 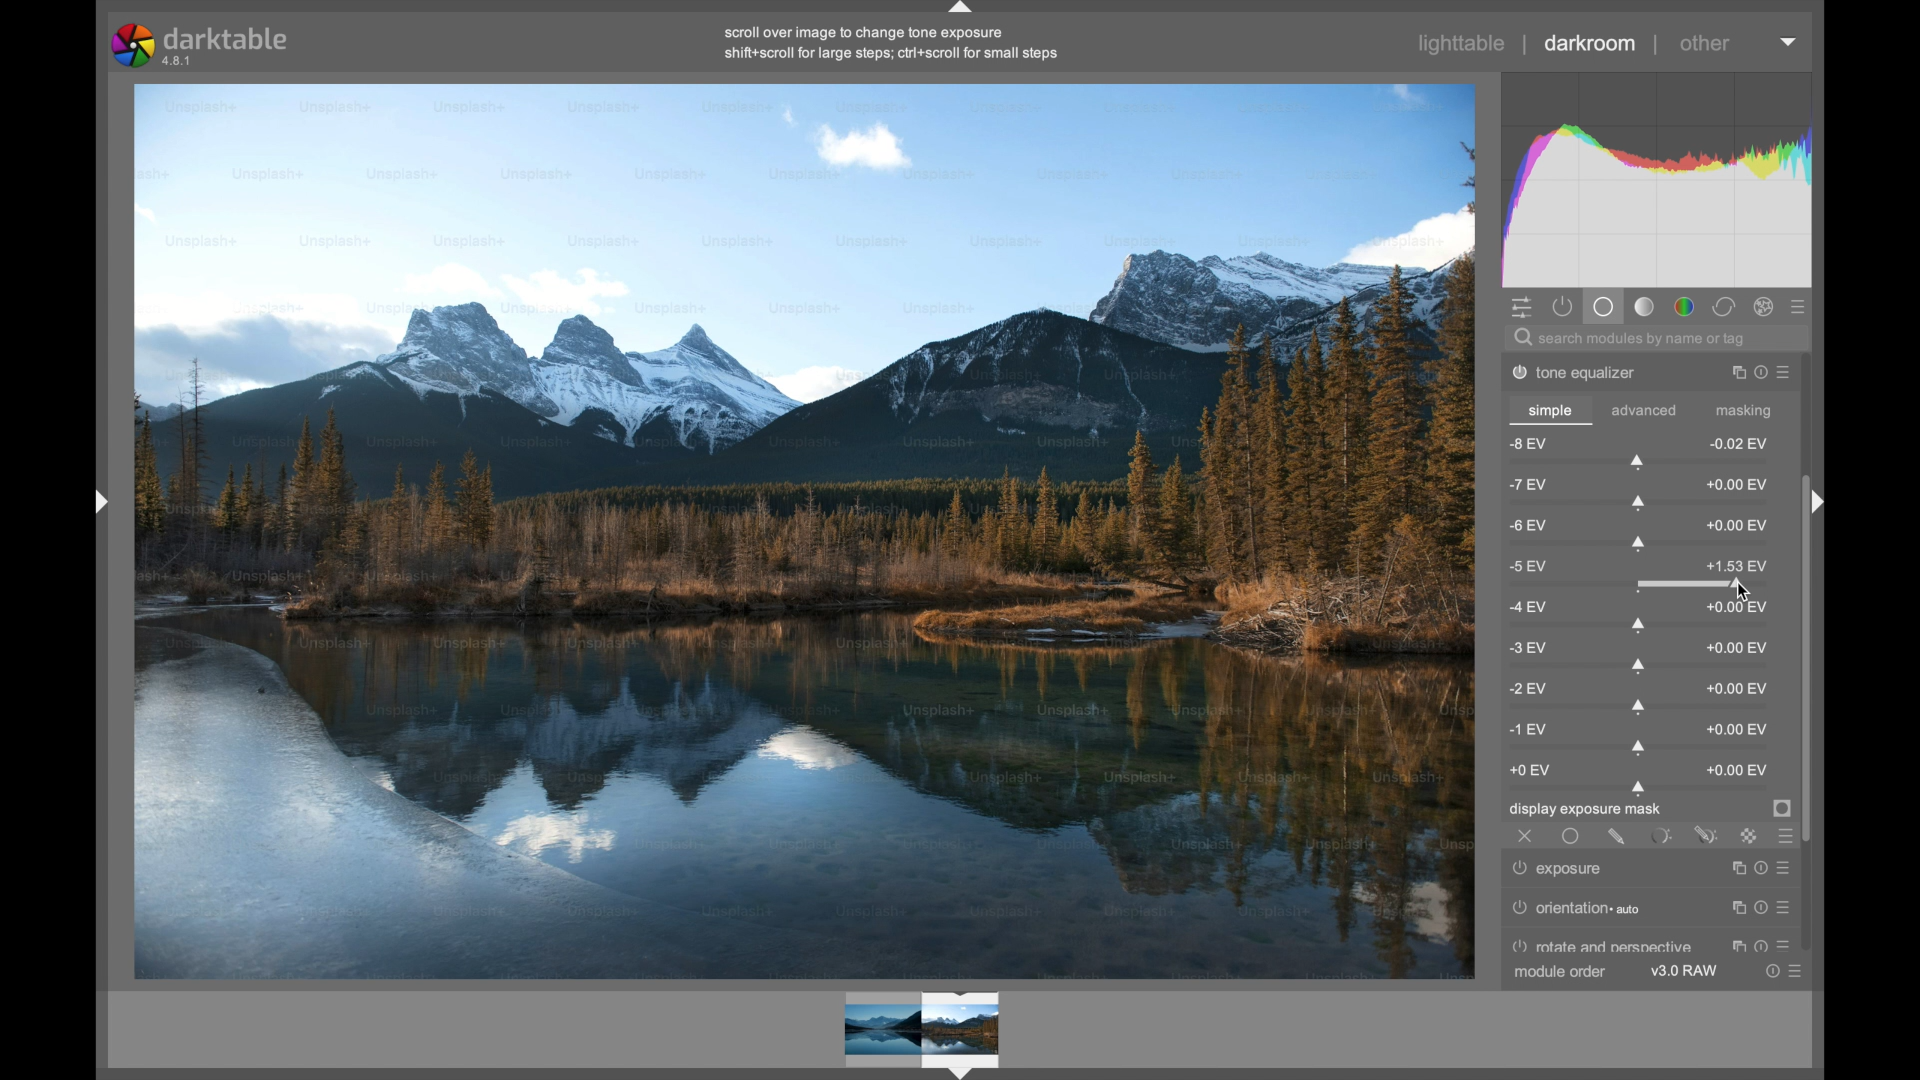 What do you see at coordinates (1736, 648) in the screenshot?
I see `0.00 ev` at bounding box center [1736, 648].